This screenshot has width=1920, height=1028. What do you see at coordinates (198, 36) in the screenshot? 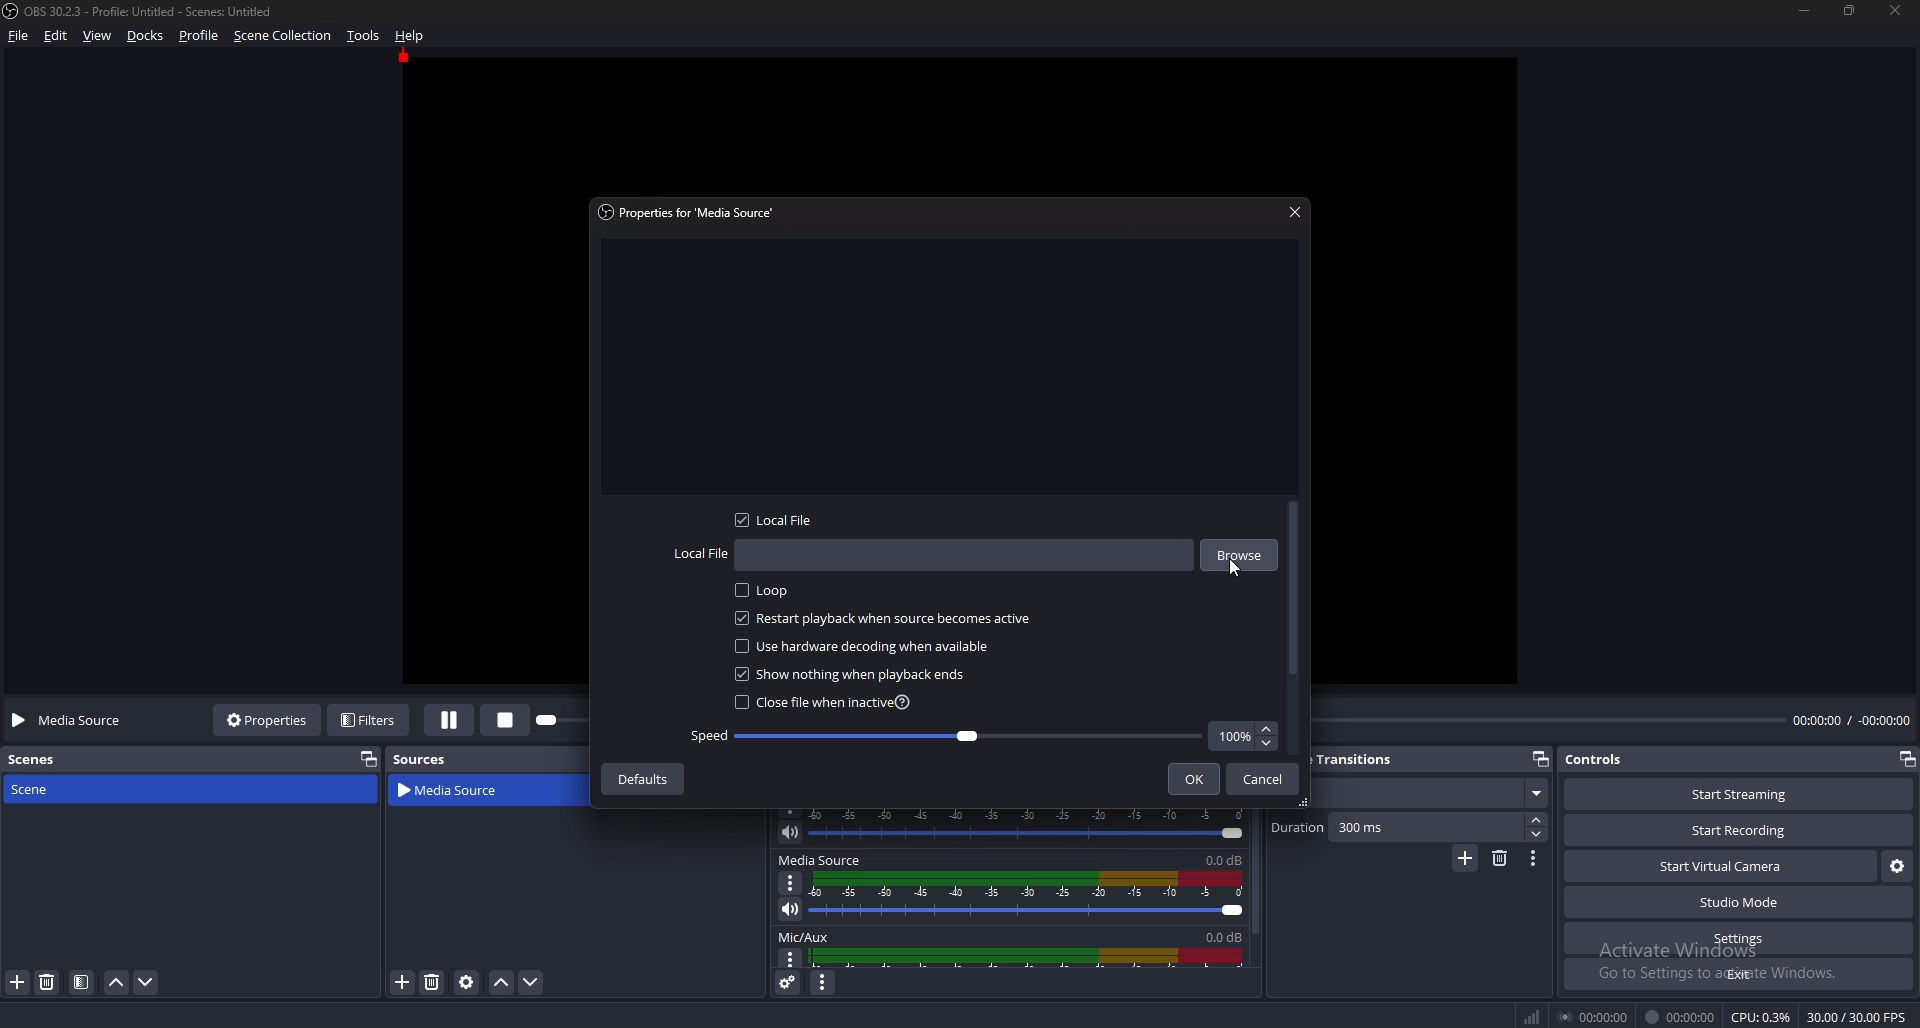
I see `Profile` at bounding box center [198, 36].